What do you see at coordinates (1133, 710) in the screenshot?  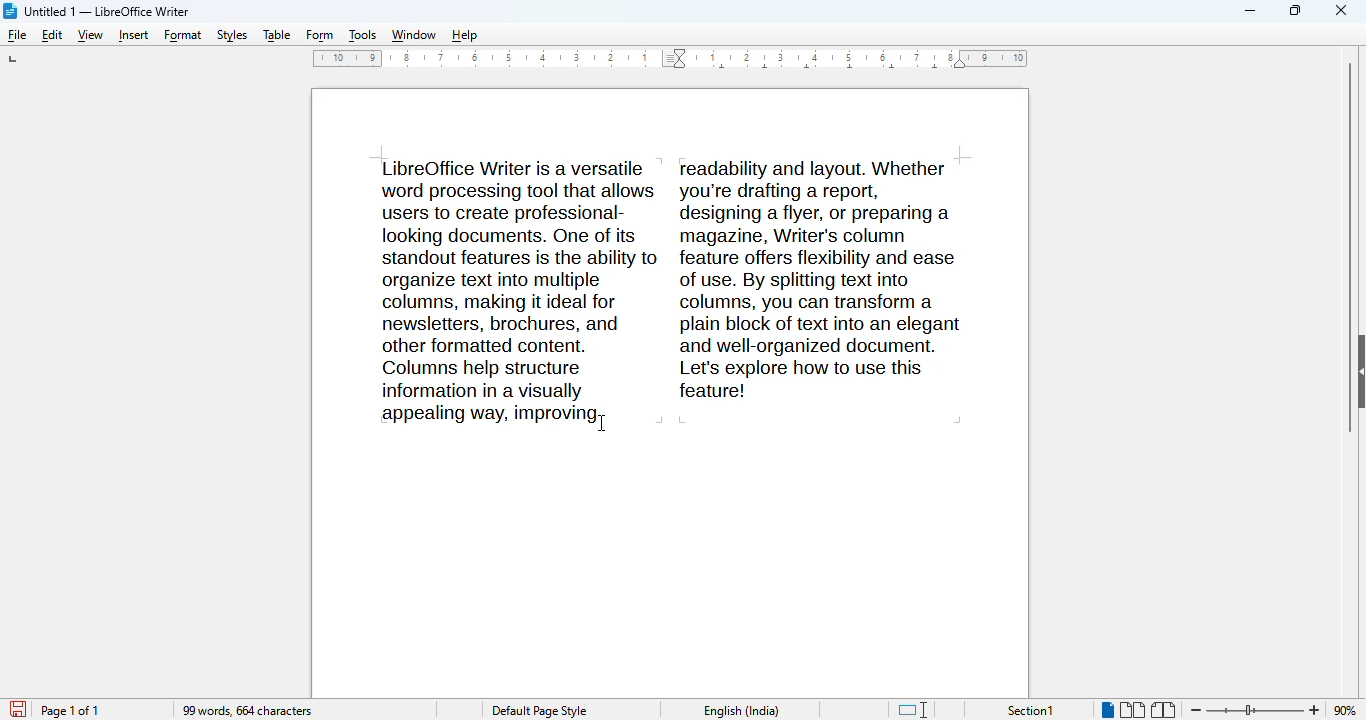 I see `multi-page view` at bounding box center [1133, 710].